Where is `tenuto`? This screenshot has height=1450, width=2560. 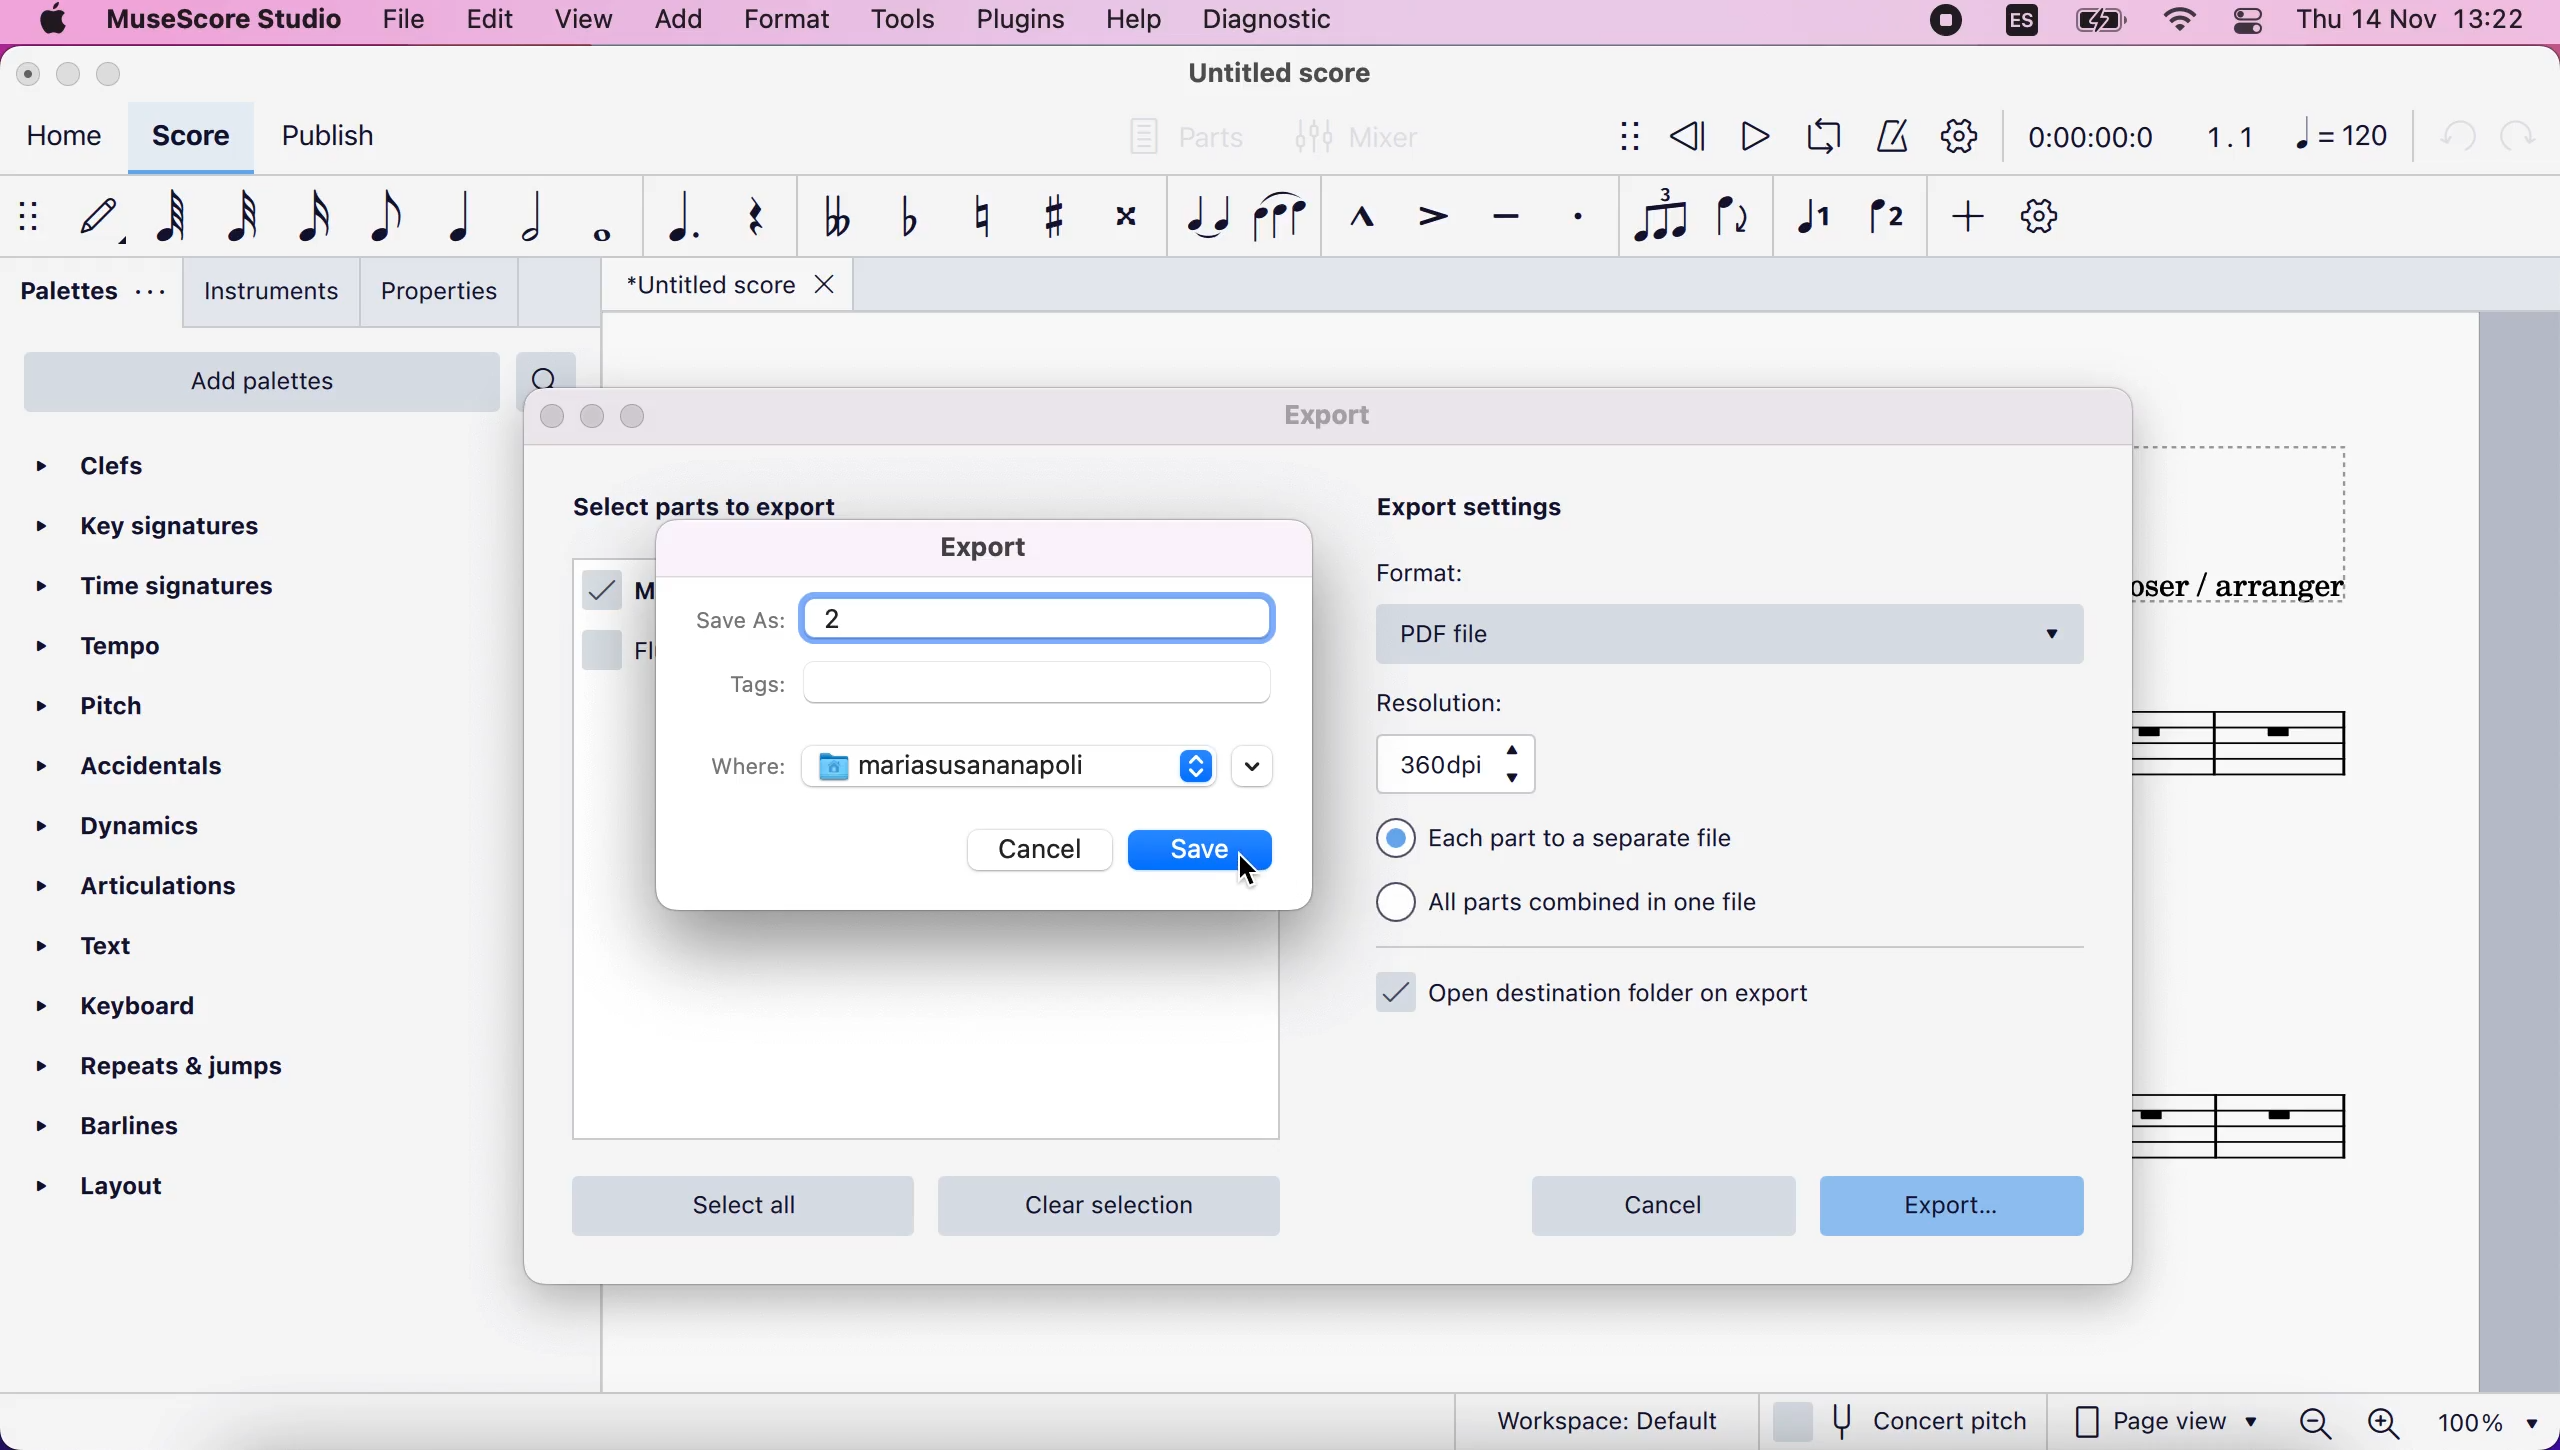
tenuto is located at coordinates (1507, 222).